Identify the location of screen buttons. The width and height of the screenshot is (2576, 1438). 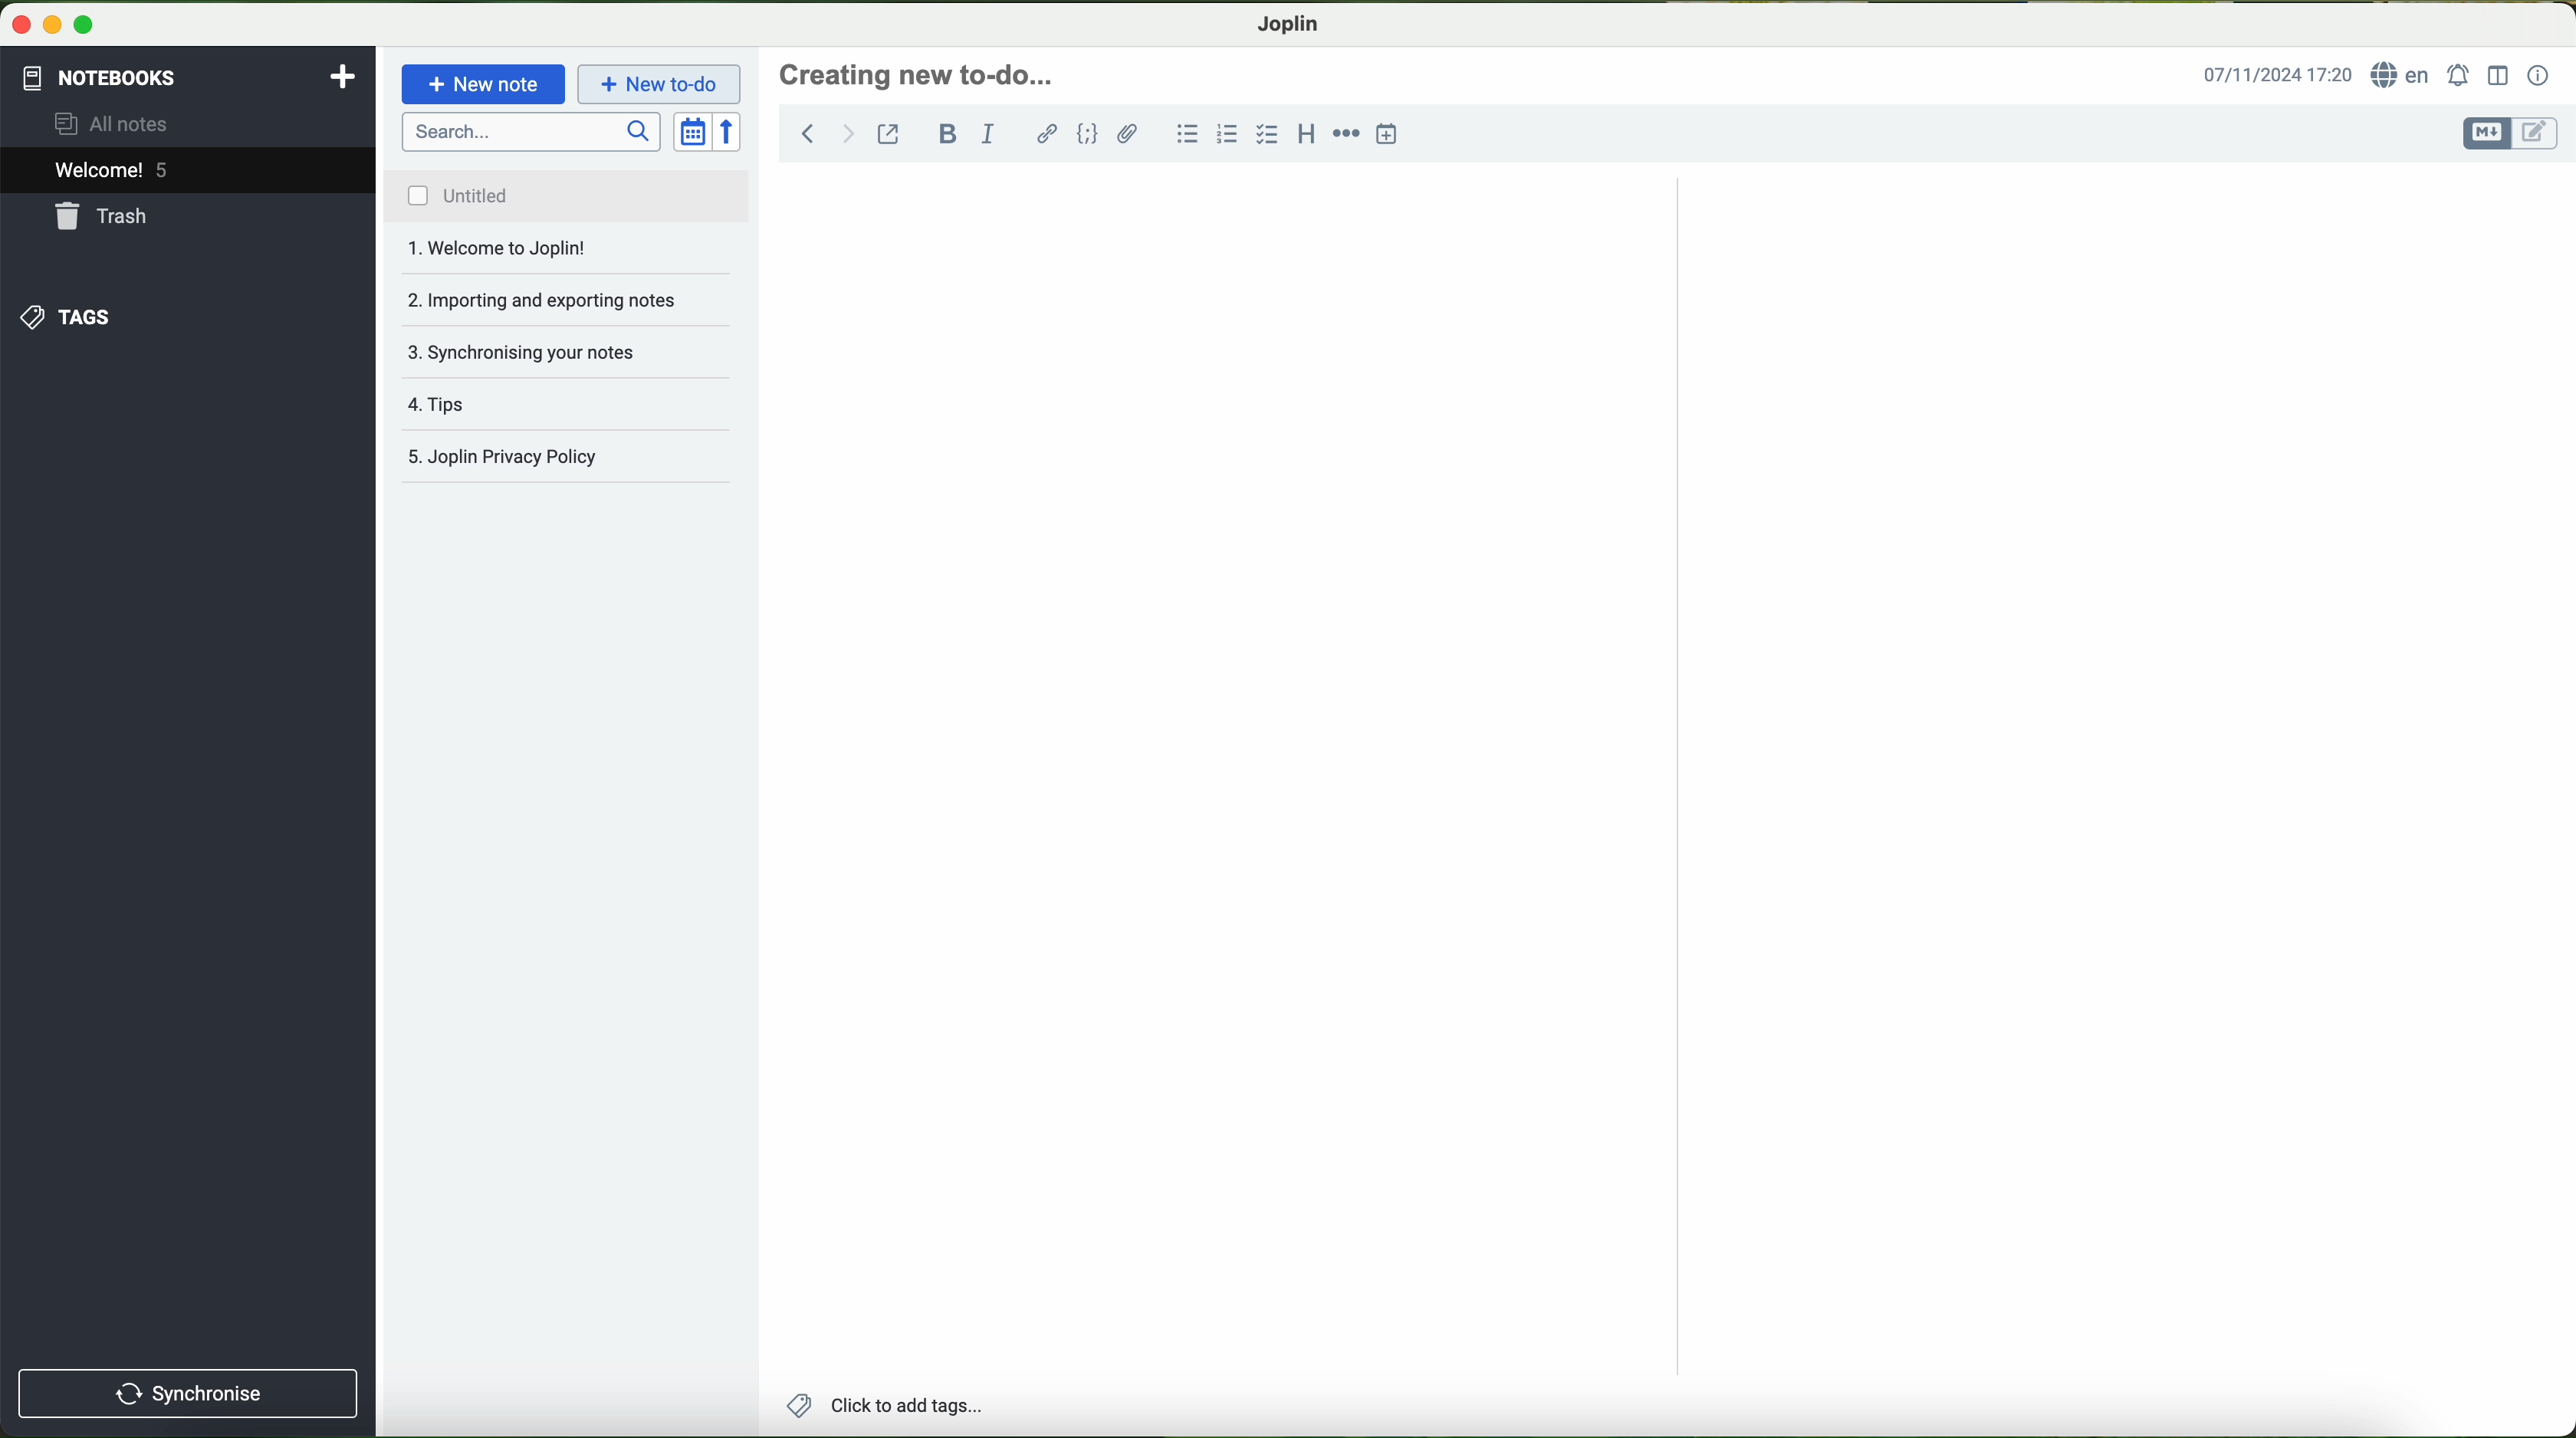
(50, 26).